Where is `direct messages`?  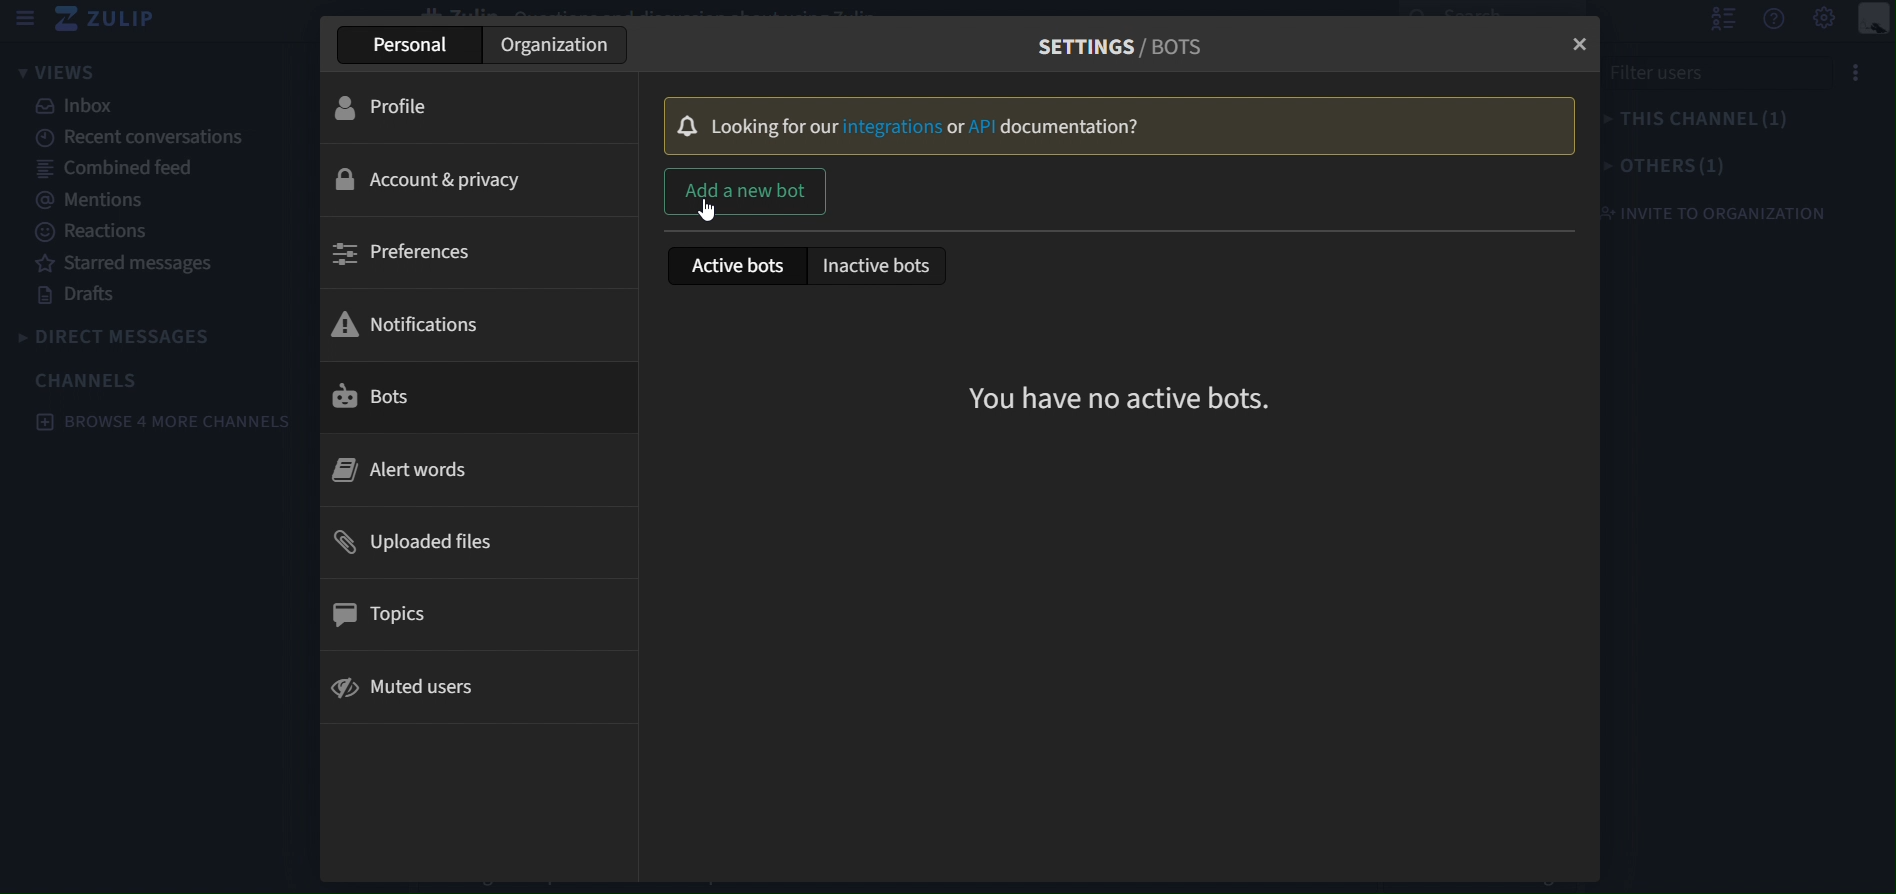
direct messages is located at coordinates (121, 338).